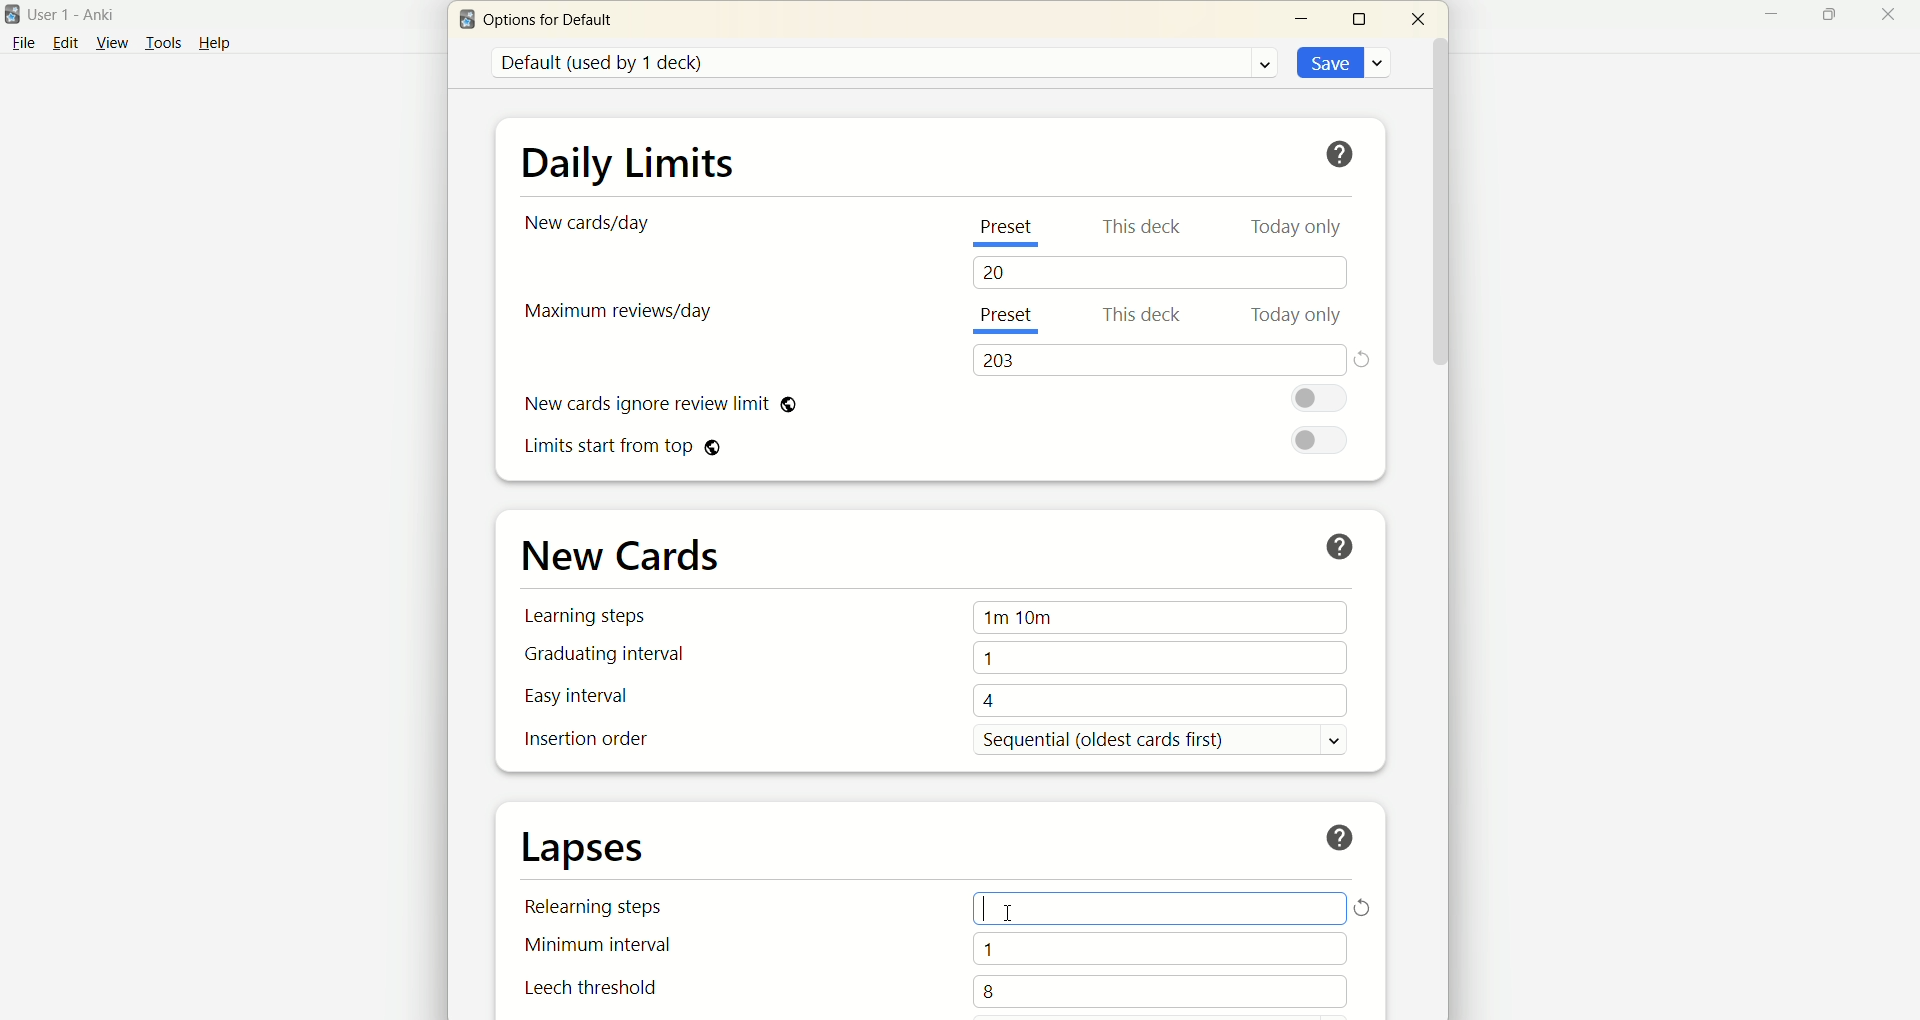 The height and width of the screenshot is (1020, 1920). What do you see at coordinates (1139, 226) in the screenshot?
I see `this deck` at bounding box center [1139, 226].